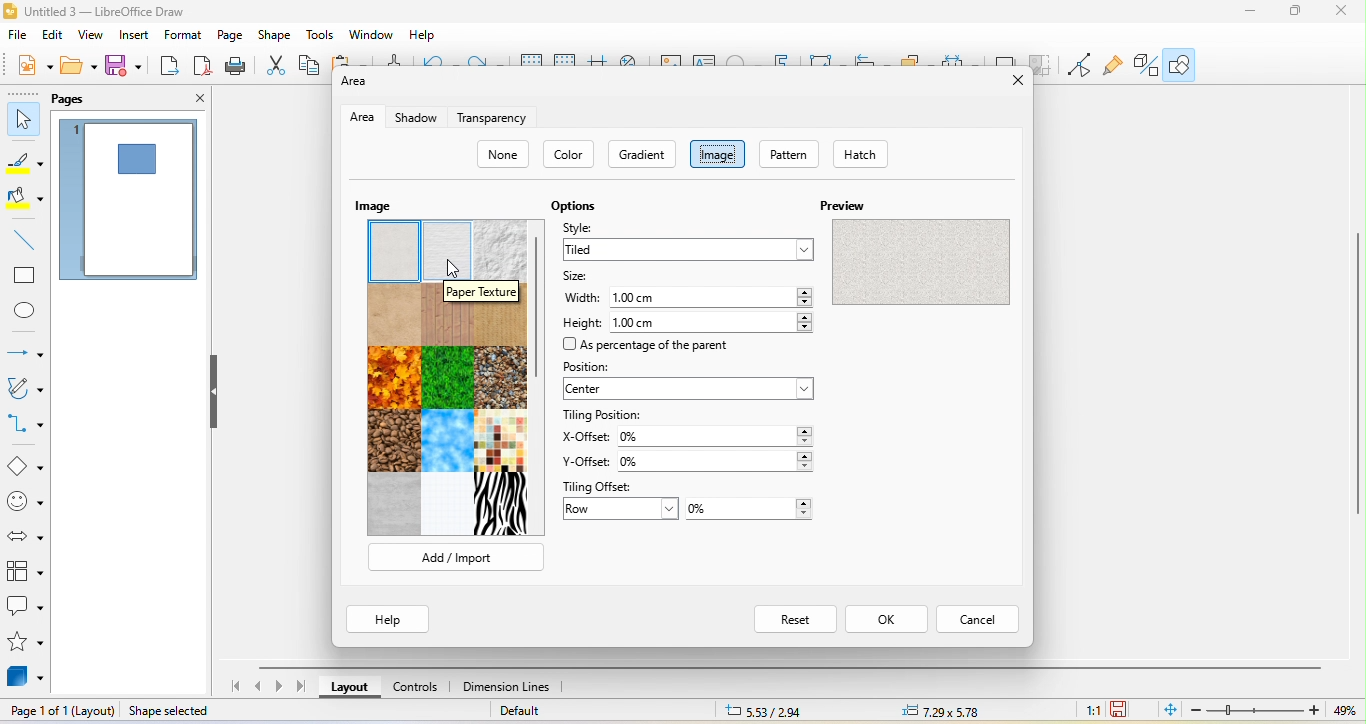  Describe the element at coordinates (646, 156) in the screenshot. I see `gradient` at that location.